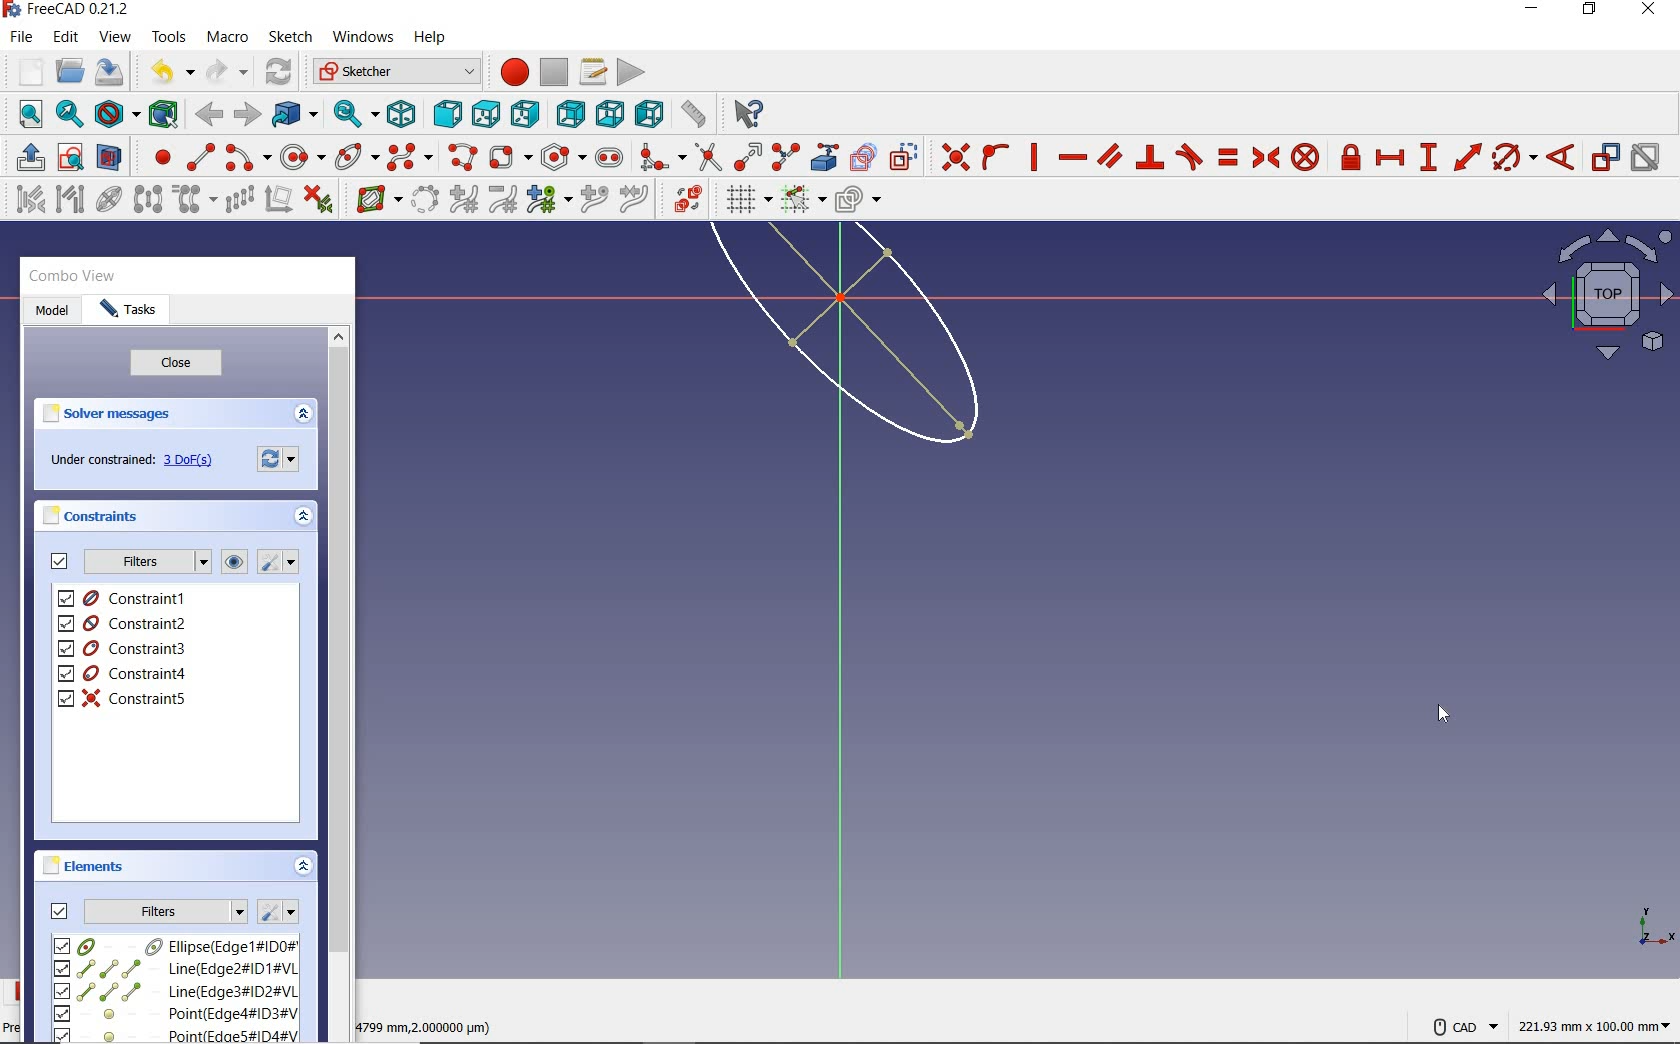  I want to click on element1, so click(173, 945).